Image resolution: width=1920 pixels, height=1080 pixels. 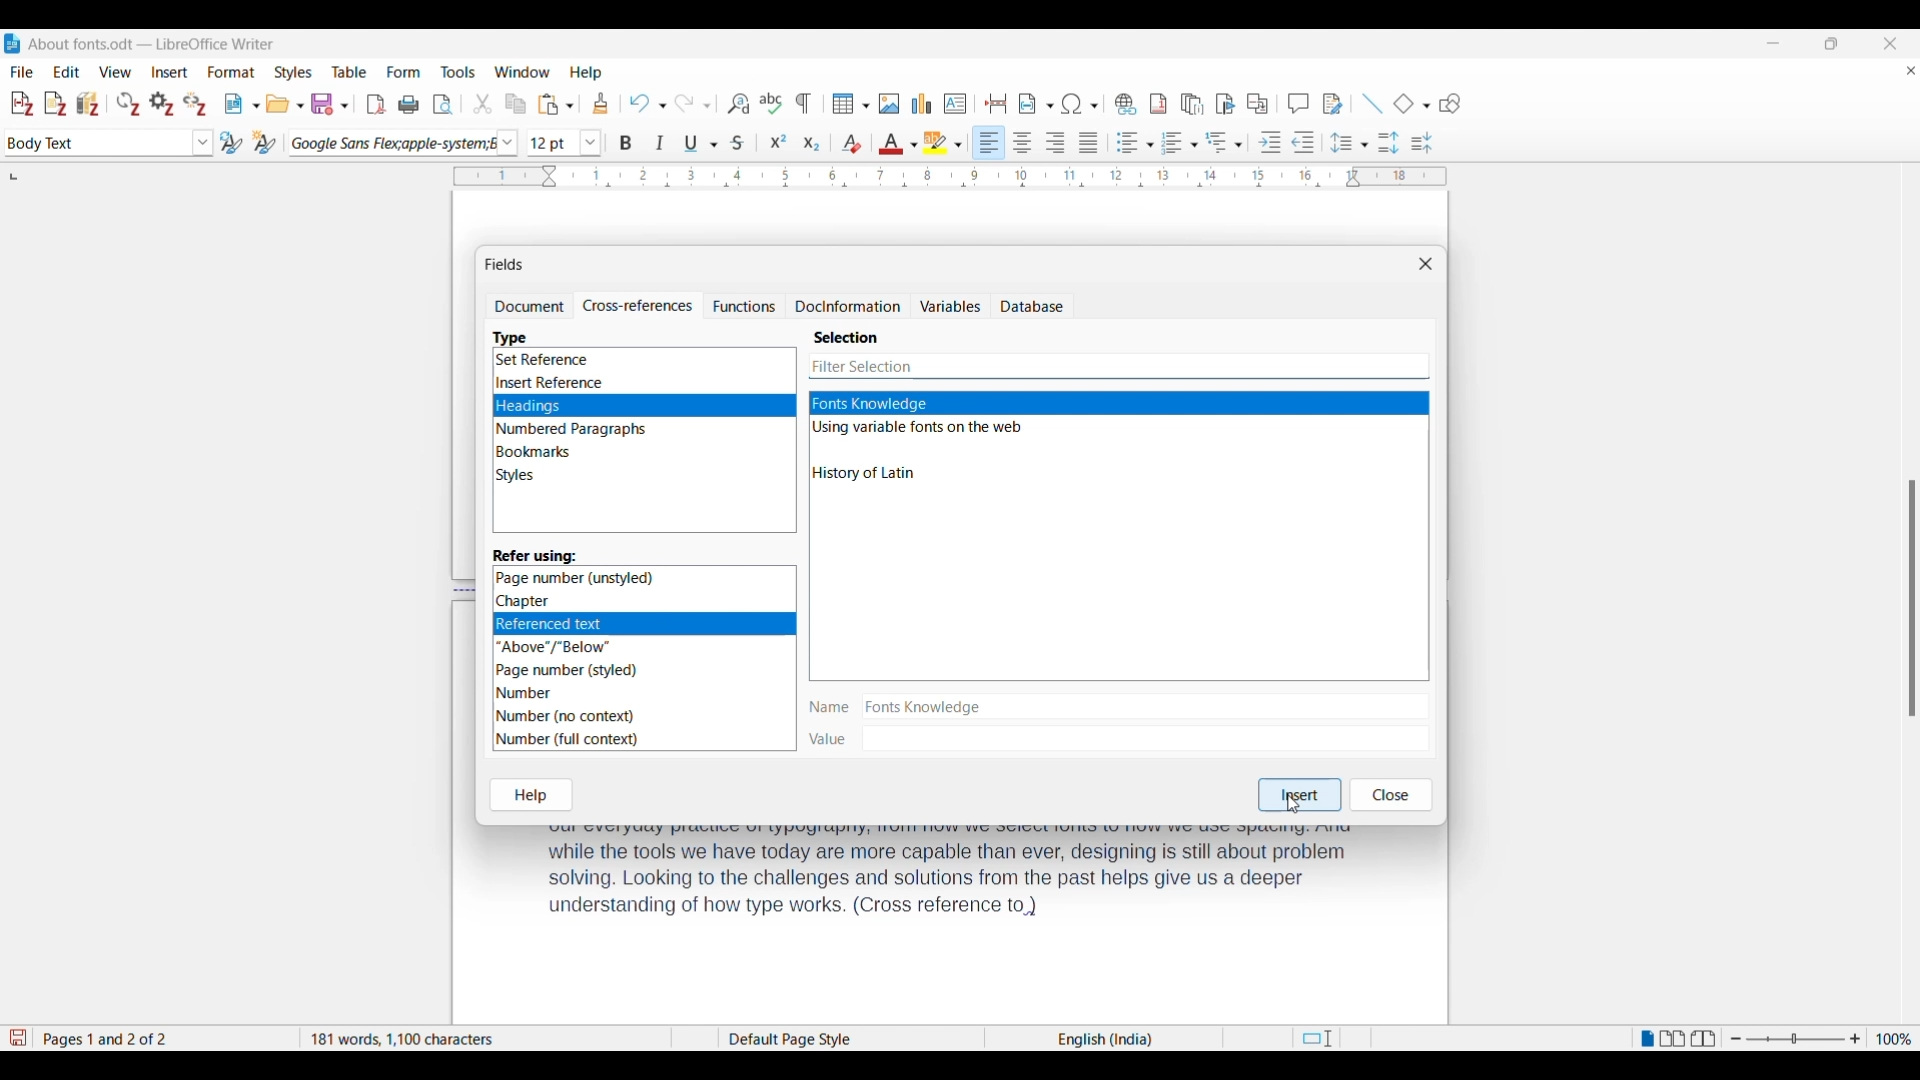 I want to click on Paste options, so click(x=556, y=104).